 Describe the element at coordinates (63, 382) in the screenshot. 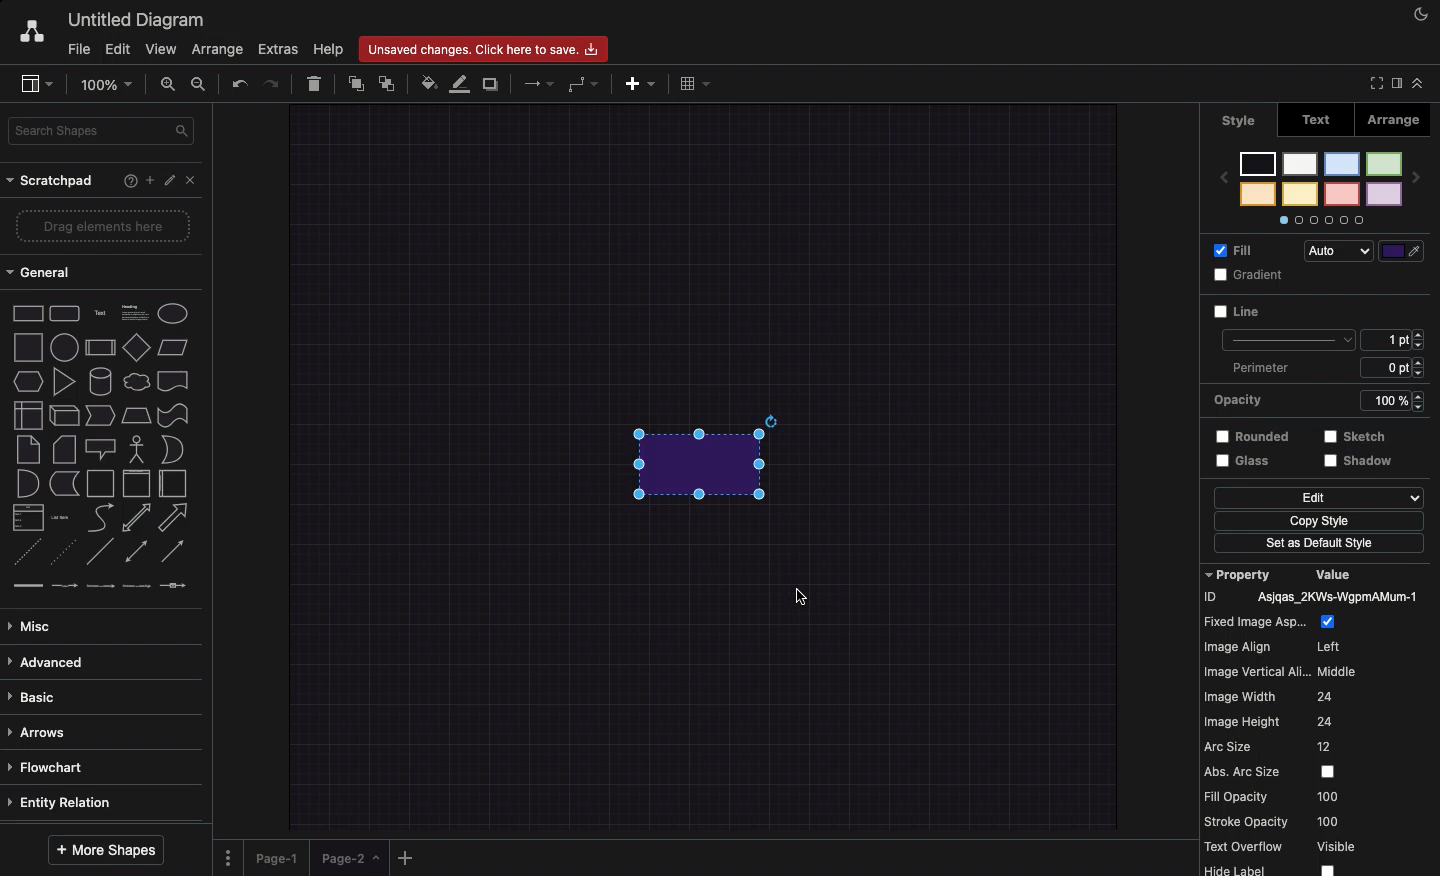

I see `triangle` at that location.